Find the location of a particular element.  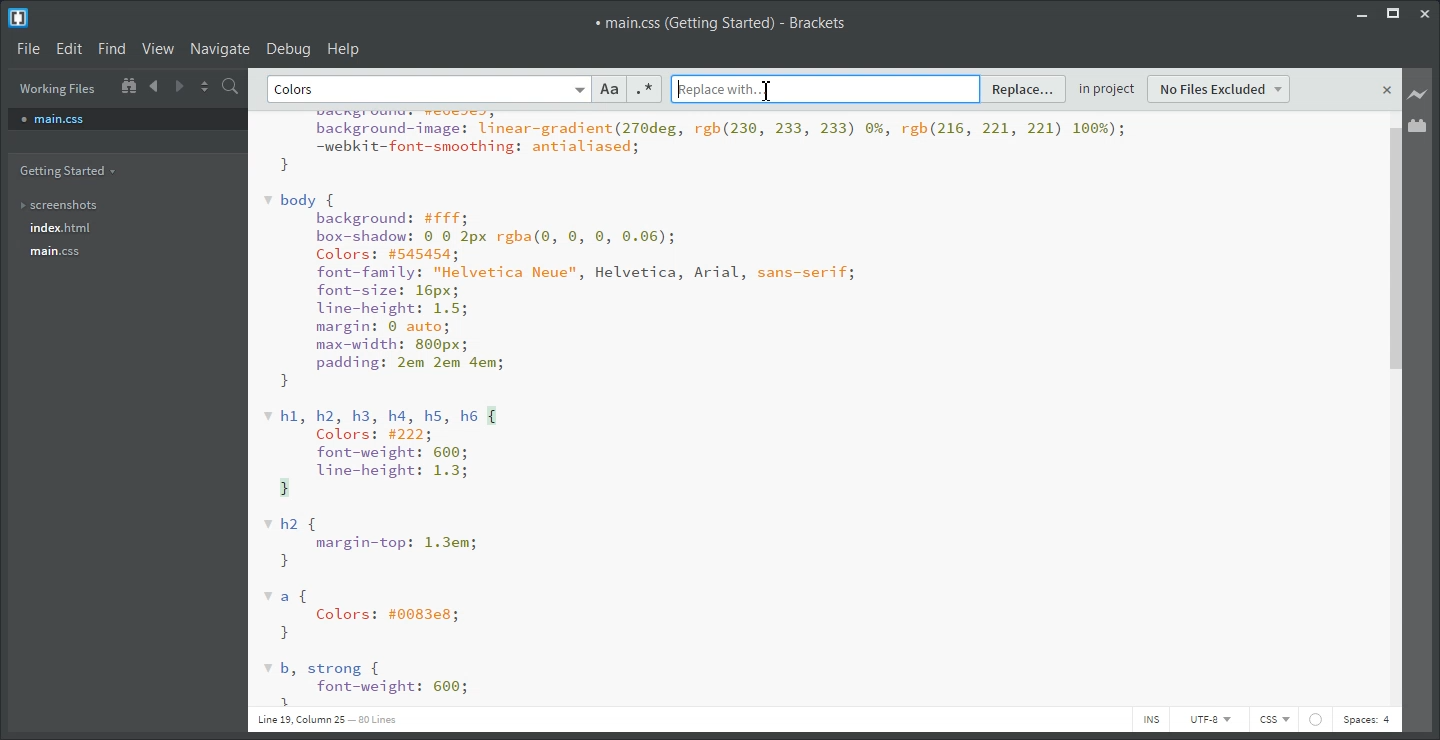

rite dbatet-his | ST pen aguabackground-image: linear-gradient(270deg, rgb(230, 233, 233) 0%, rgb(216, 221, 221) 100%);—webkit-font-smoothing: antialiased;} is located at coordinates (694, 143).